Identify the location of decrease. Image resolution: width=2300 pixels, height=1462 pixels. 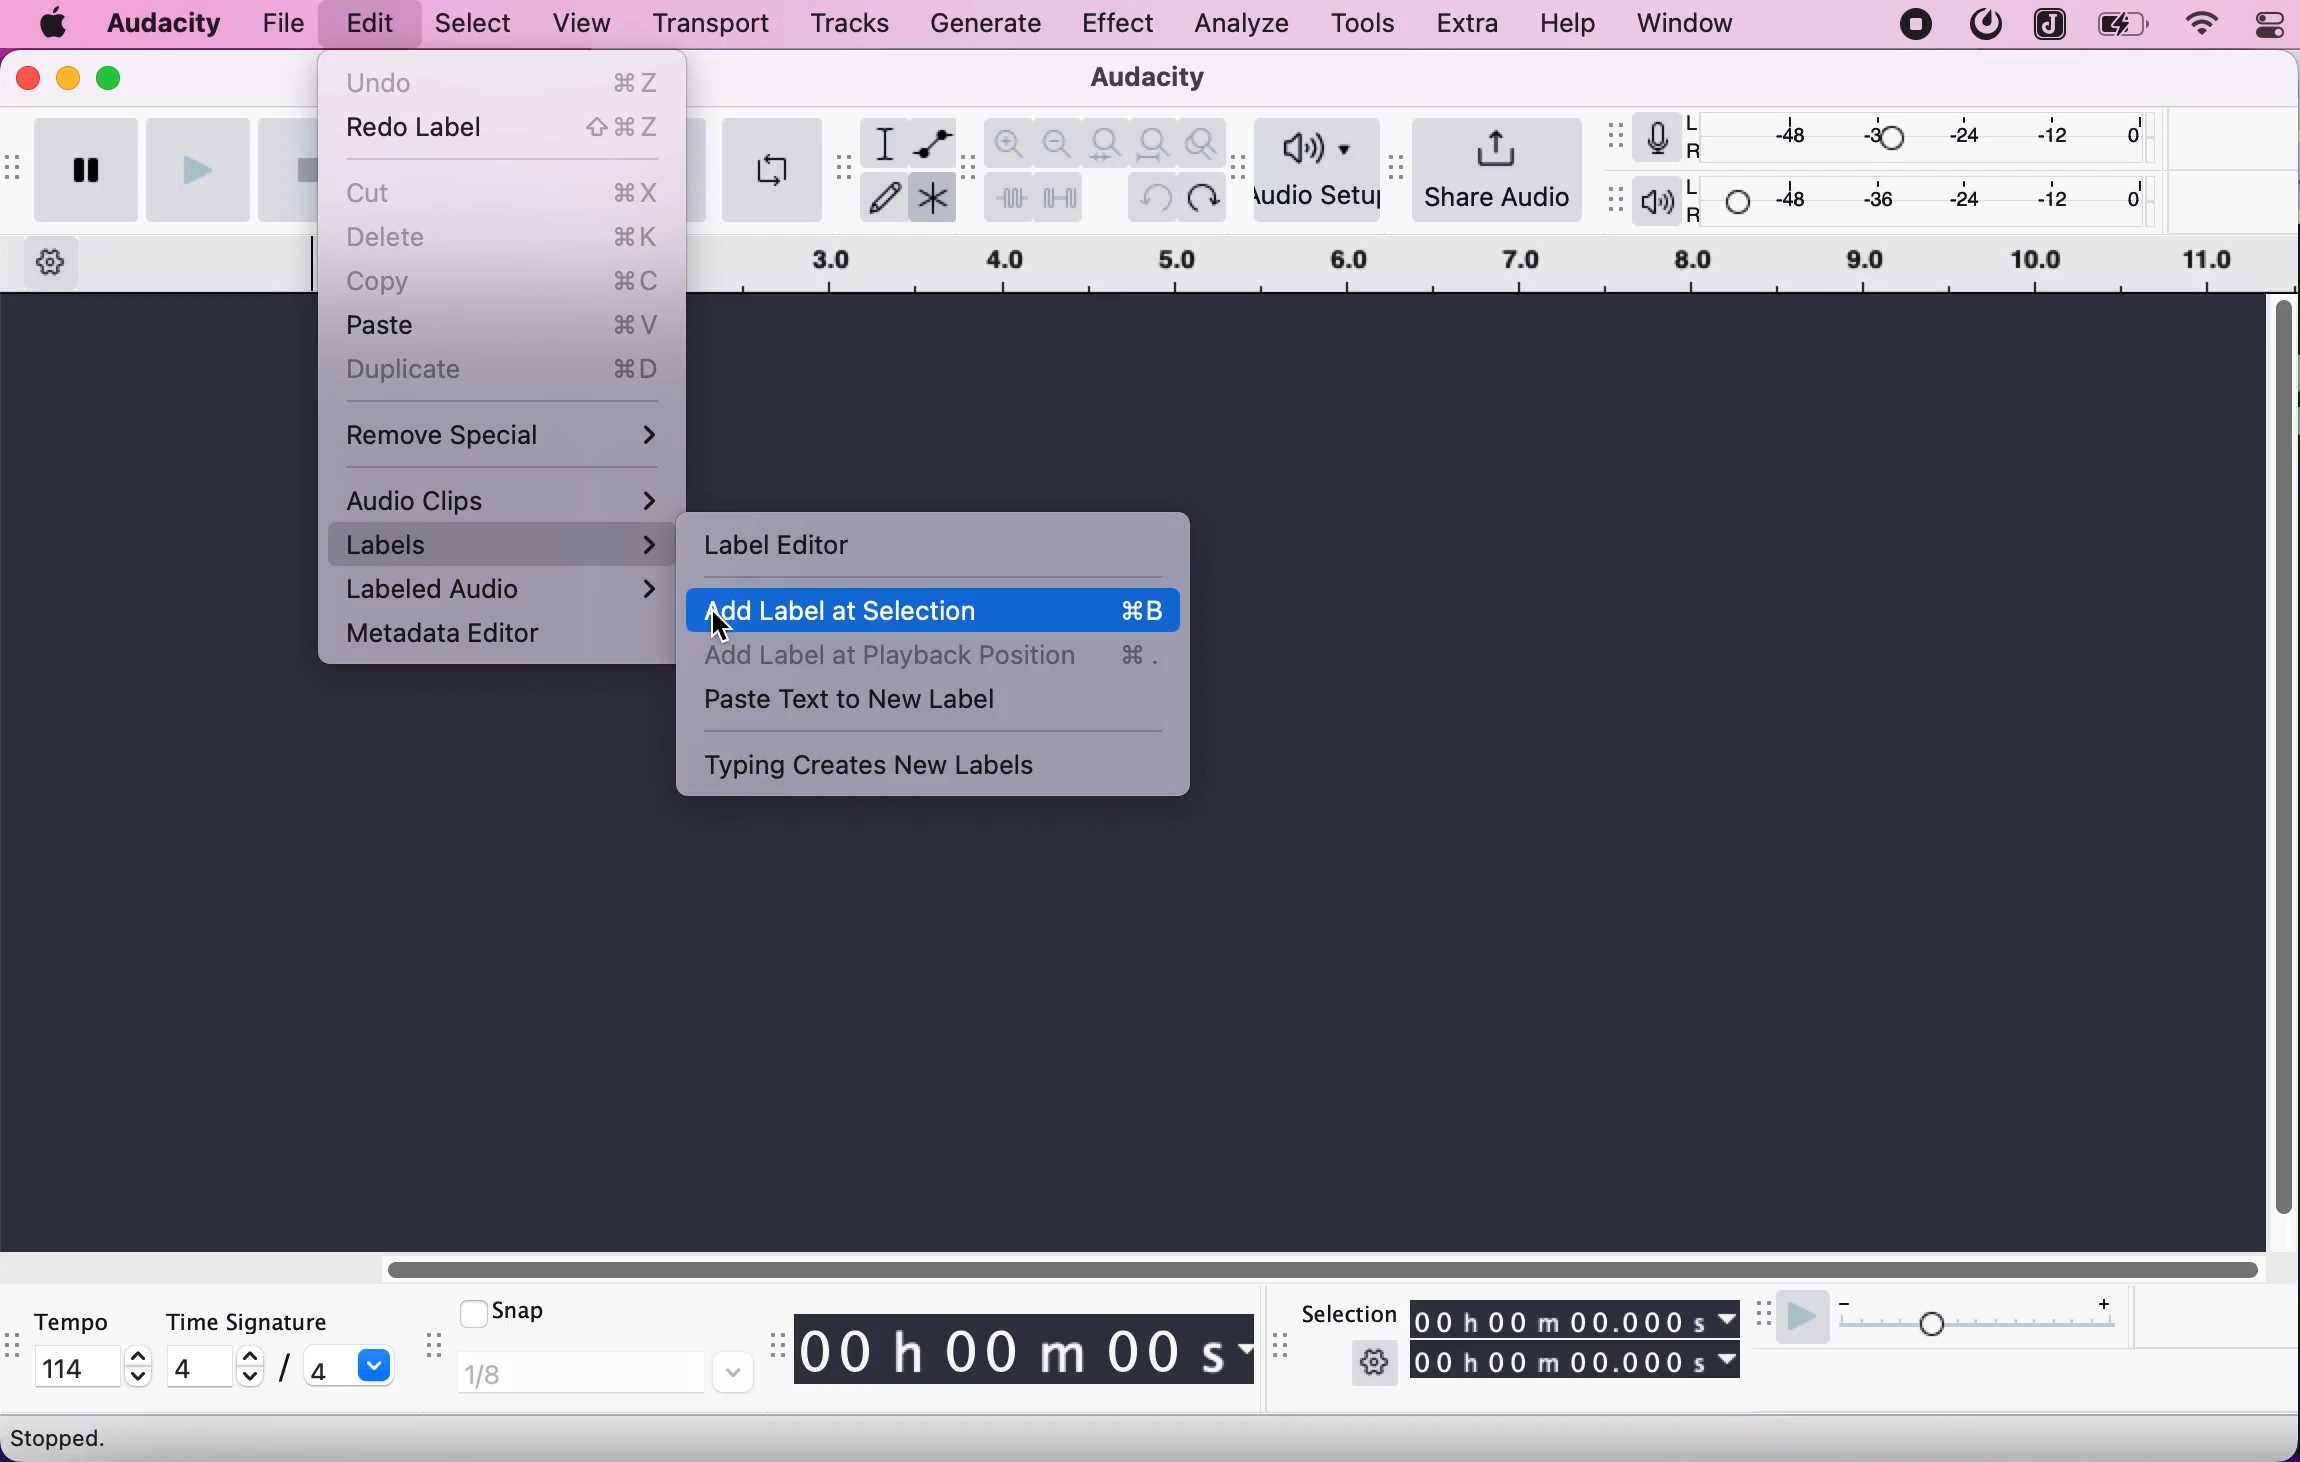
(1844, 1298).